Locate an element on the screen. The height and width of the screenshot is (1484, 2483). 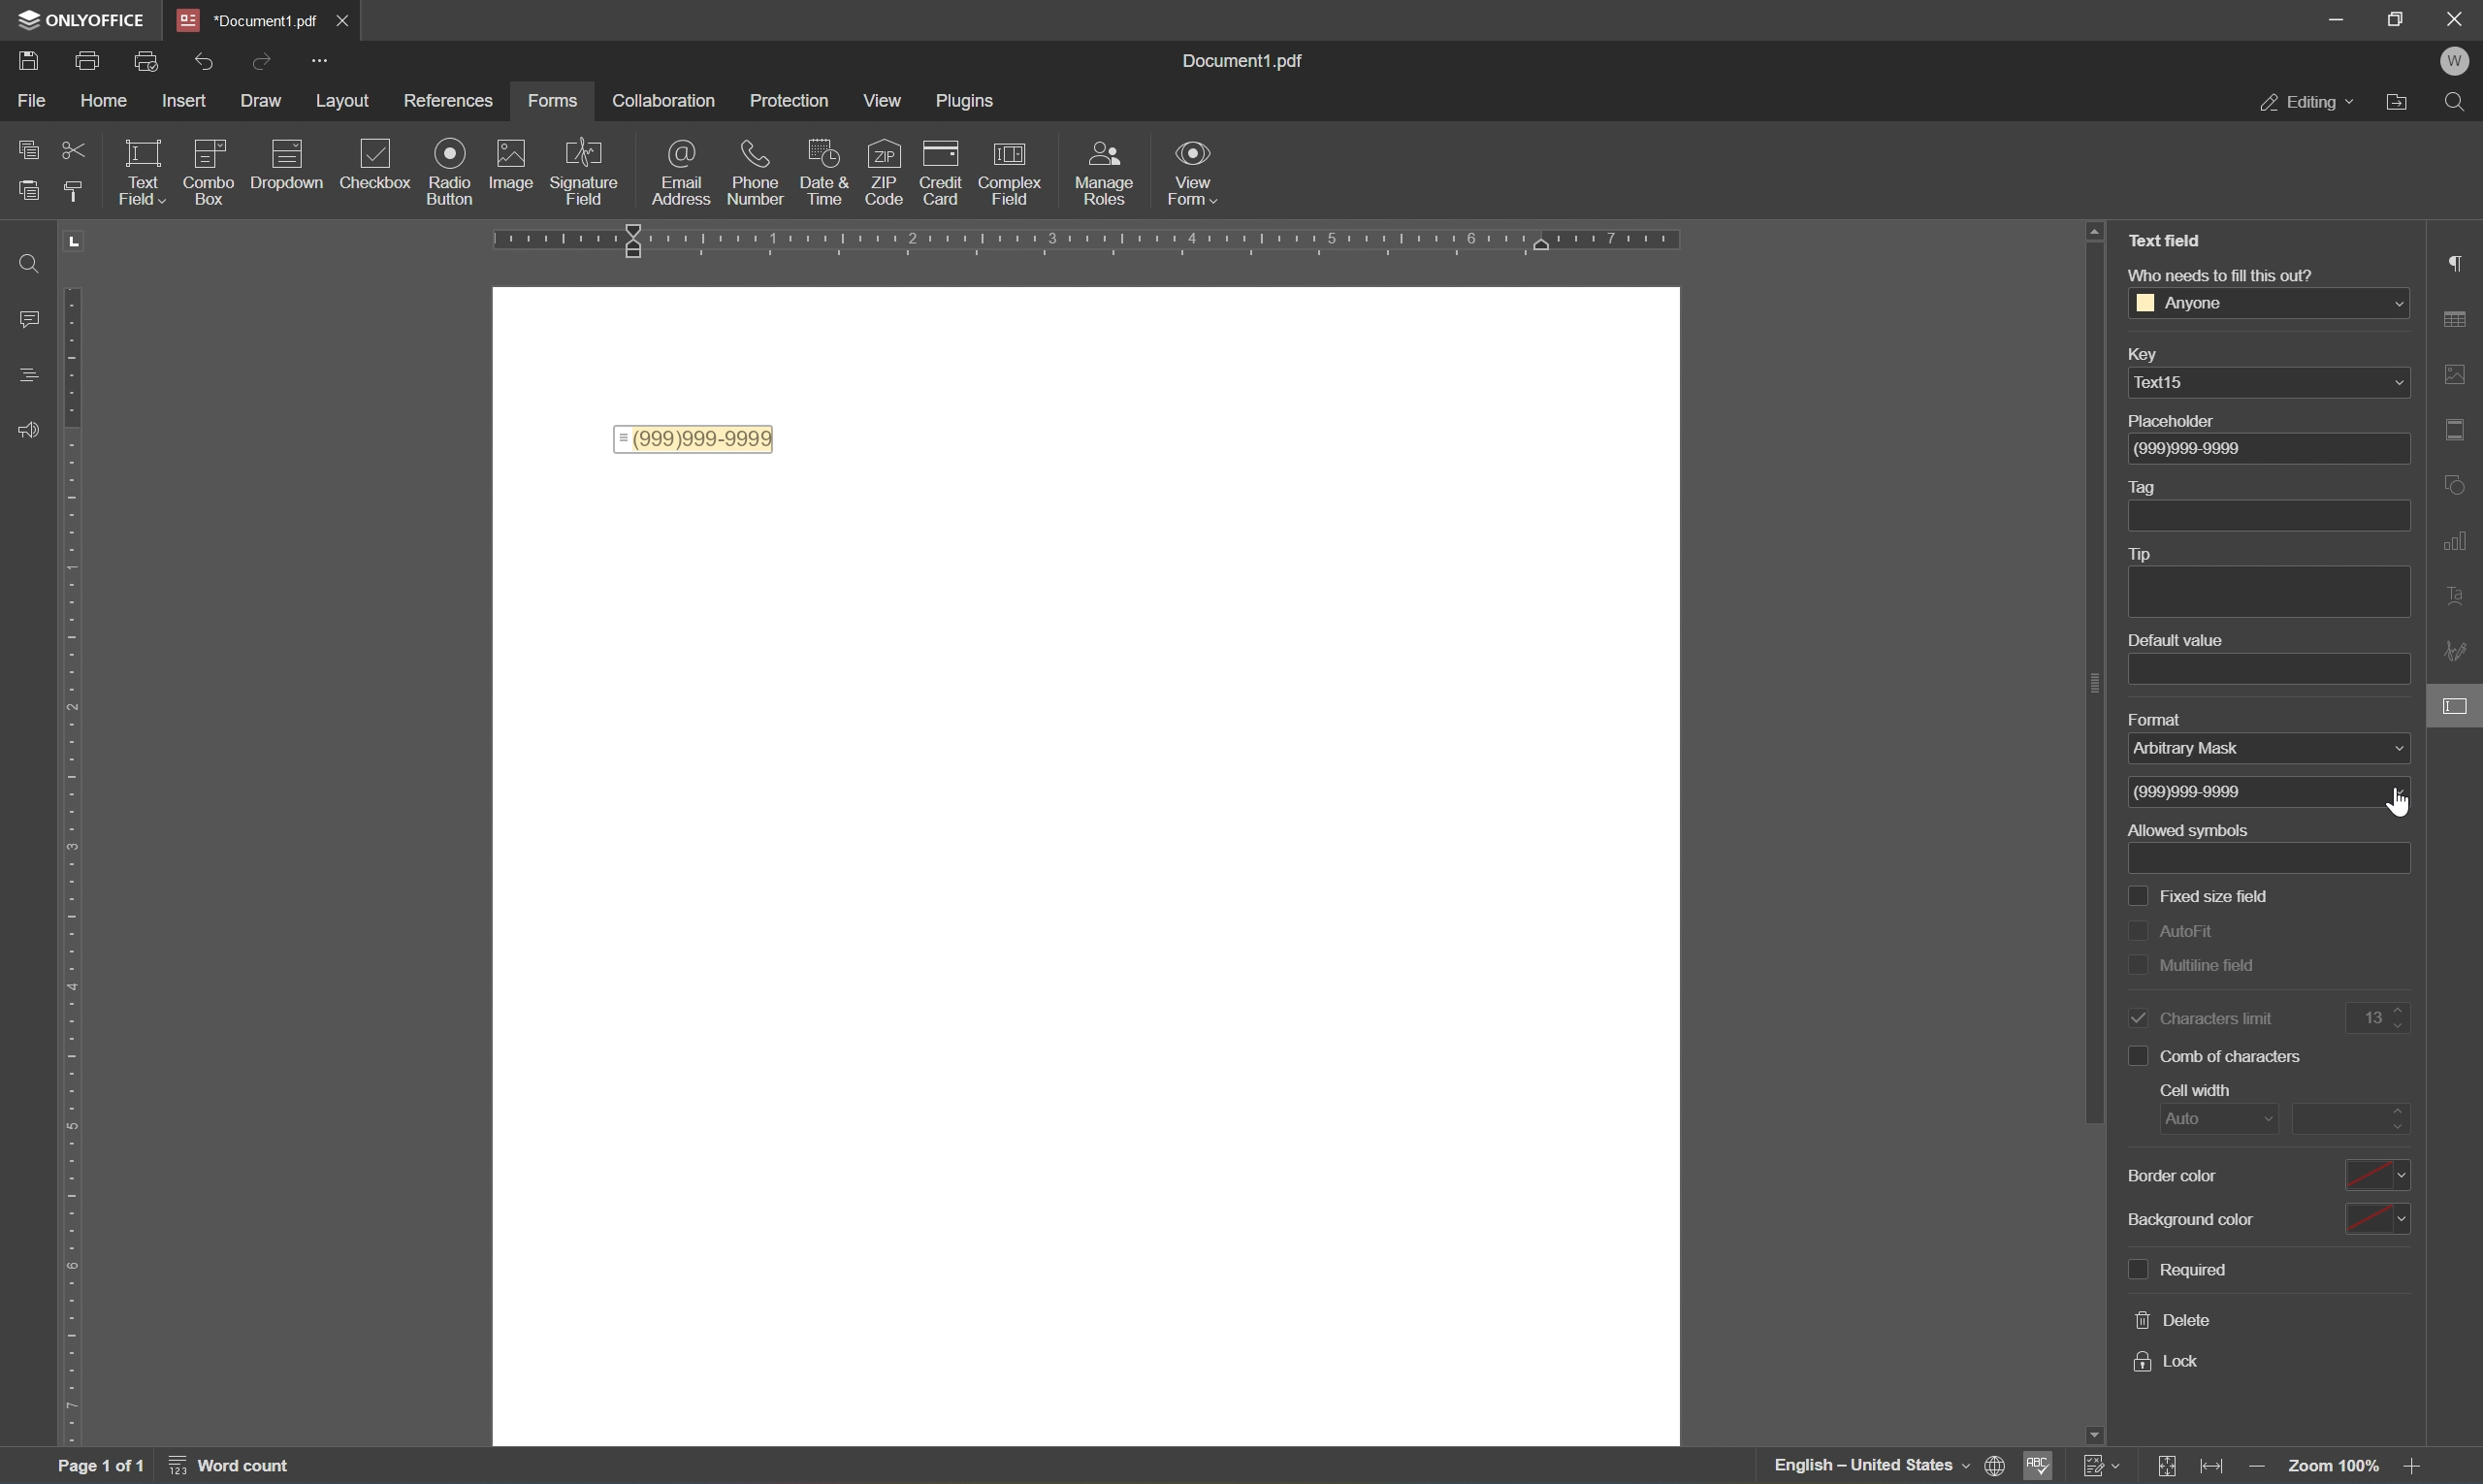
ONLYOFFICE is located at coordinates (74, 16).